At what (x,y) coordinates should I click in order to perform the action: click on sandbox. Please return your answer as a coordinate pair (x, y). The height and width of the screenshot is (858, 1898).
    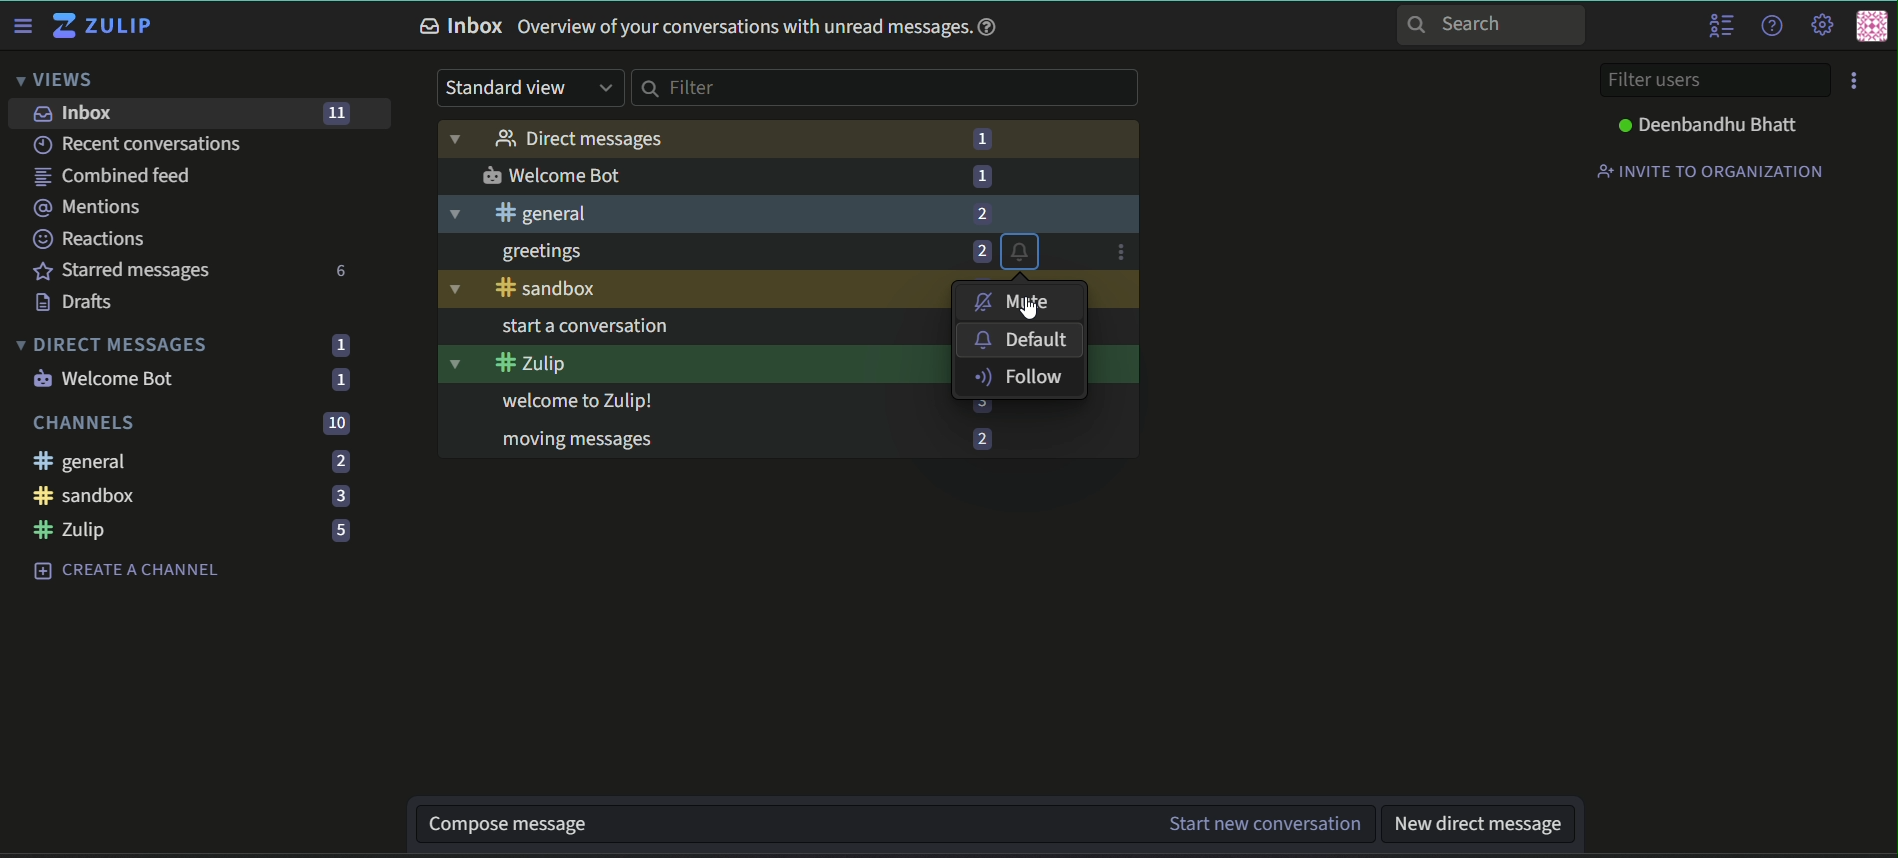
    Looking at the image, I should click on (692, 290).